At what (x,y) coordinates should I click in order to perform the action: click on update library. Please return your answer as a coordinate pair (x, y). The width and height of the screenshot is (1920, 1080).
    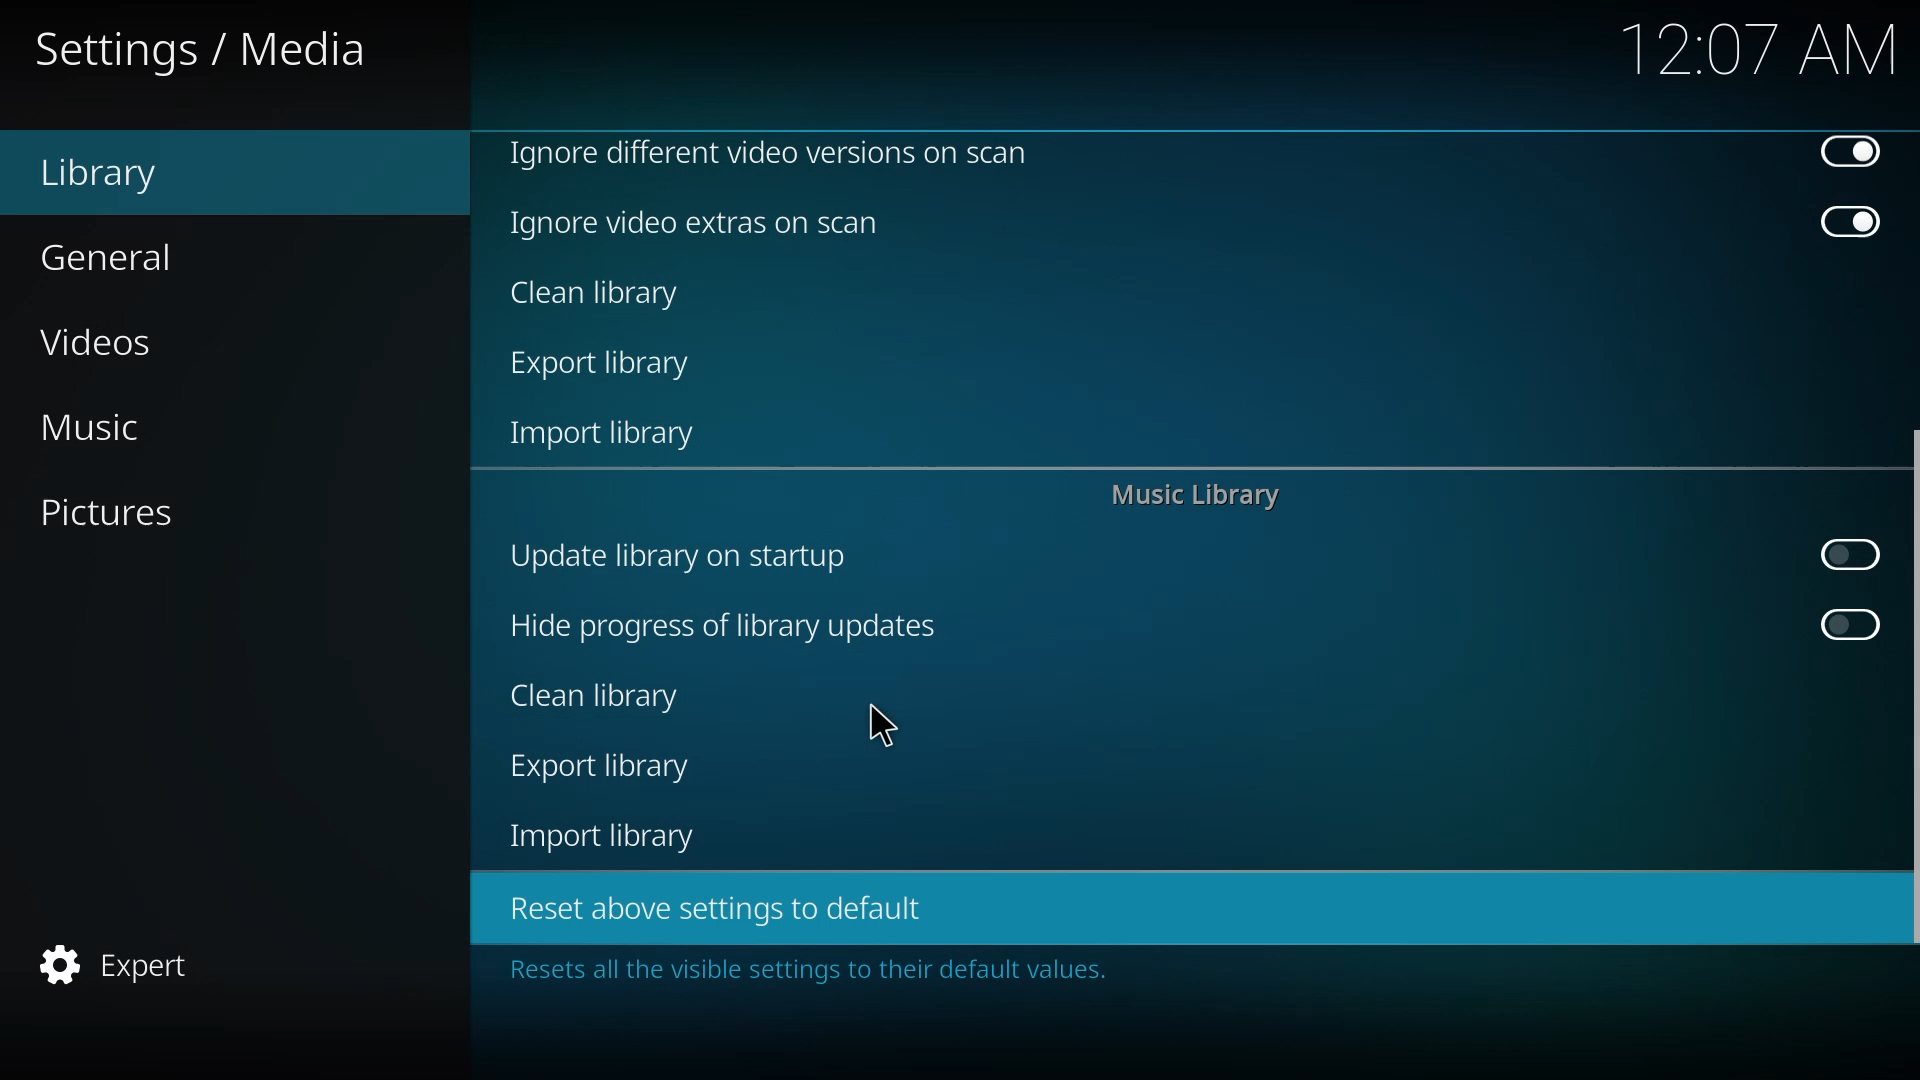
    Looking at the image, I should click on (674, 554).